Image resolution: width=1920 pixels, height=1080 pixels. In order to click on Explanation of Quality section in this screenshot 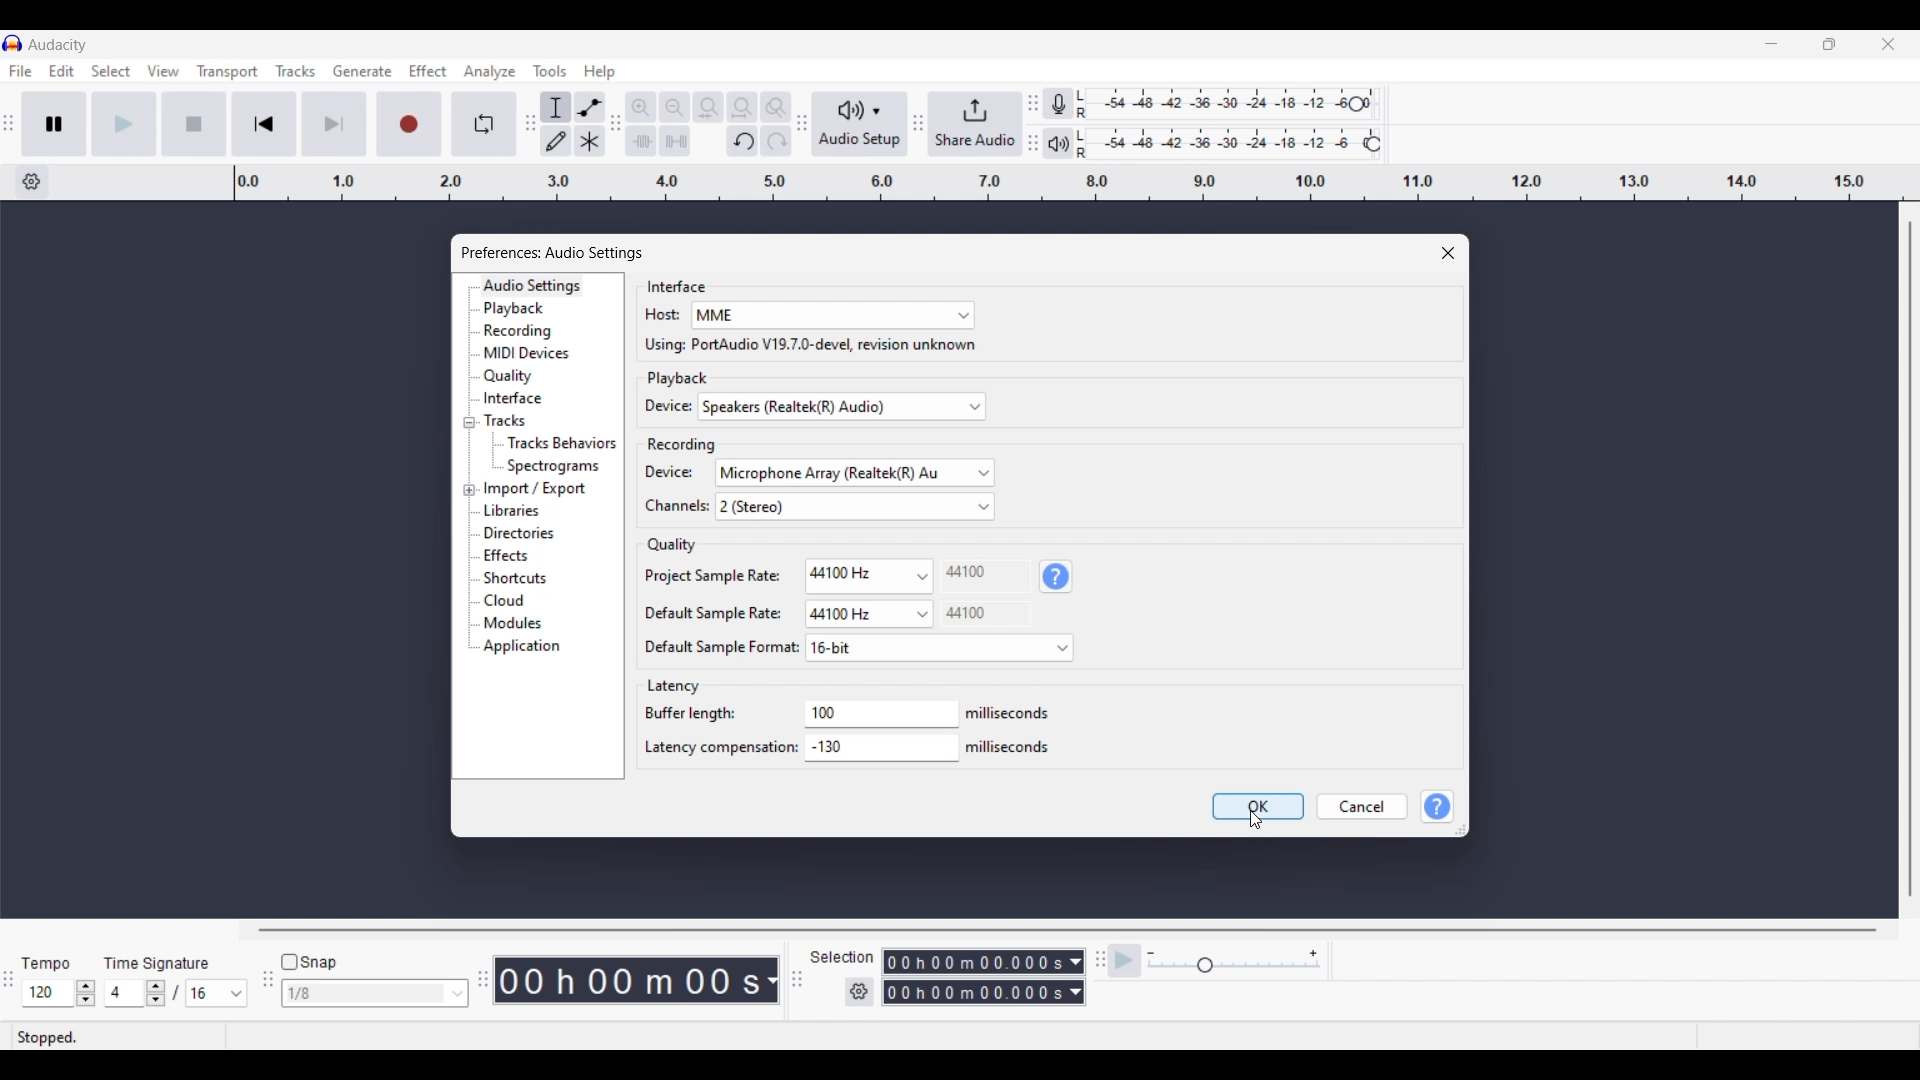, I will do `click(1056, 577)`.